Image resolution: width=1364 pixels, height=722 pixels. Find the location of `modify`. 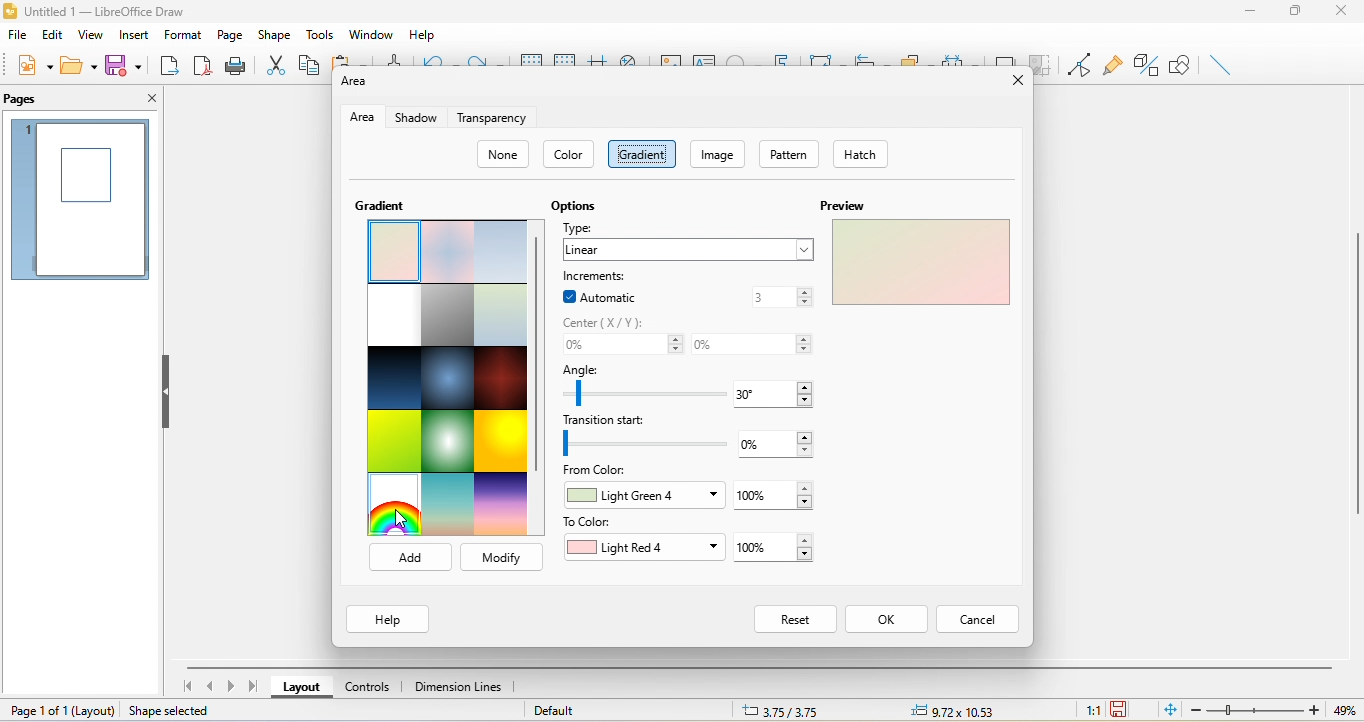

modify is located at coordinates (501, 558).